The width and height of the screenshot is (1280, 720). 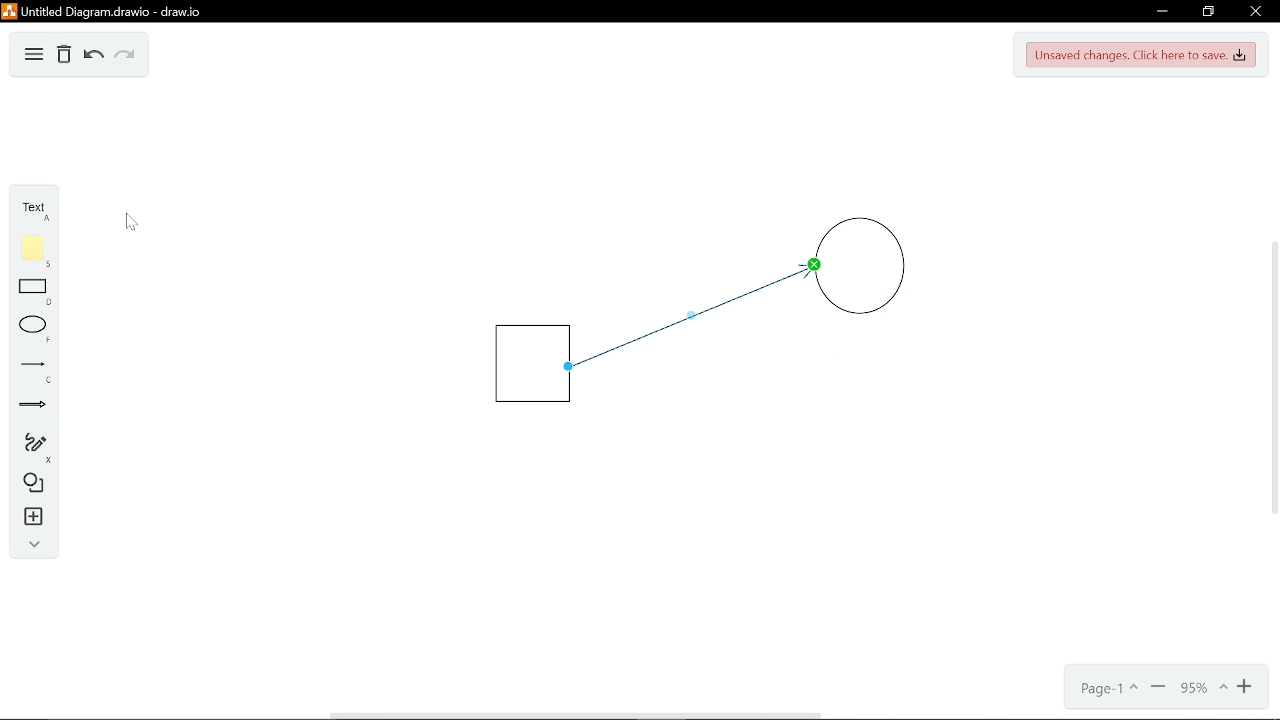 I want to click on Current zoom, so click(x=1202, y=688).